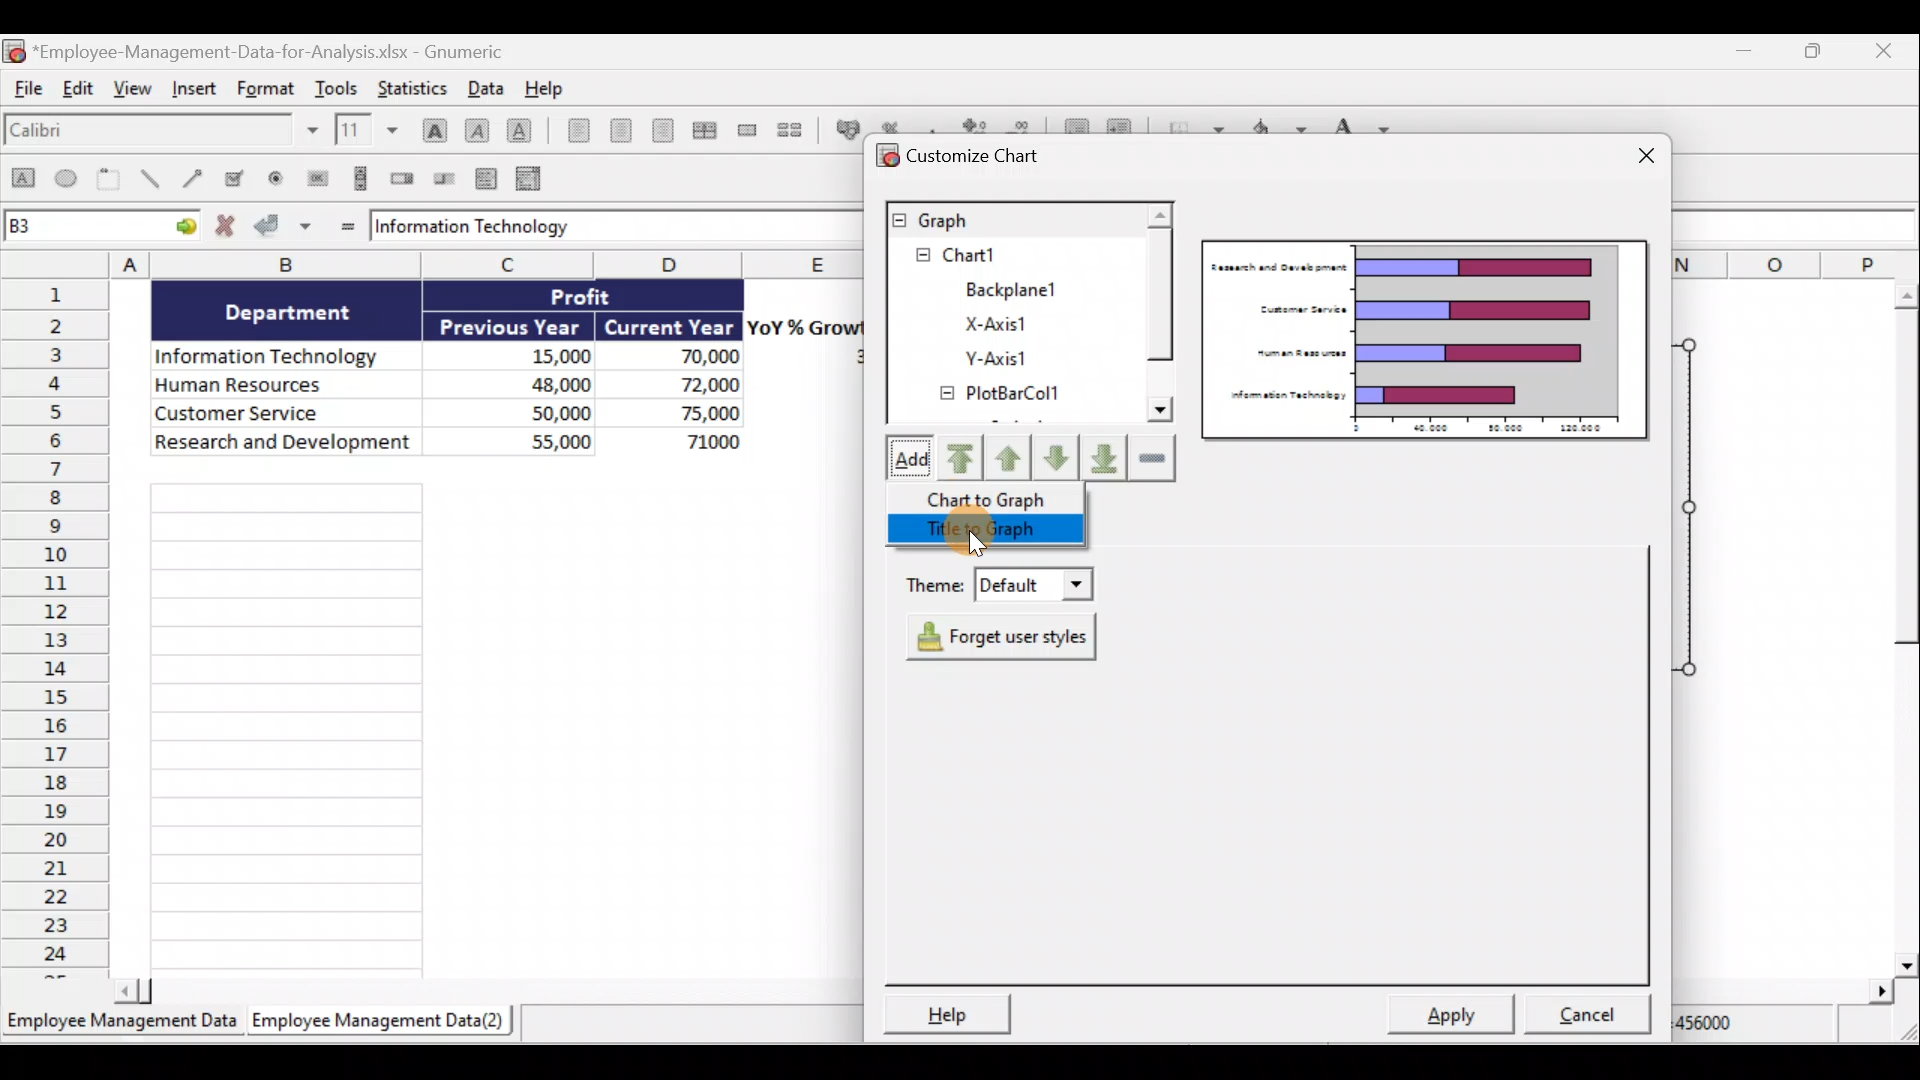 The width and height of the screenshot is (1920, 1080). What do you see at coordinates (56, 630) in the screenshot?
I see `Rows` at bounding box center [56, 630].